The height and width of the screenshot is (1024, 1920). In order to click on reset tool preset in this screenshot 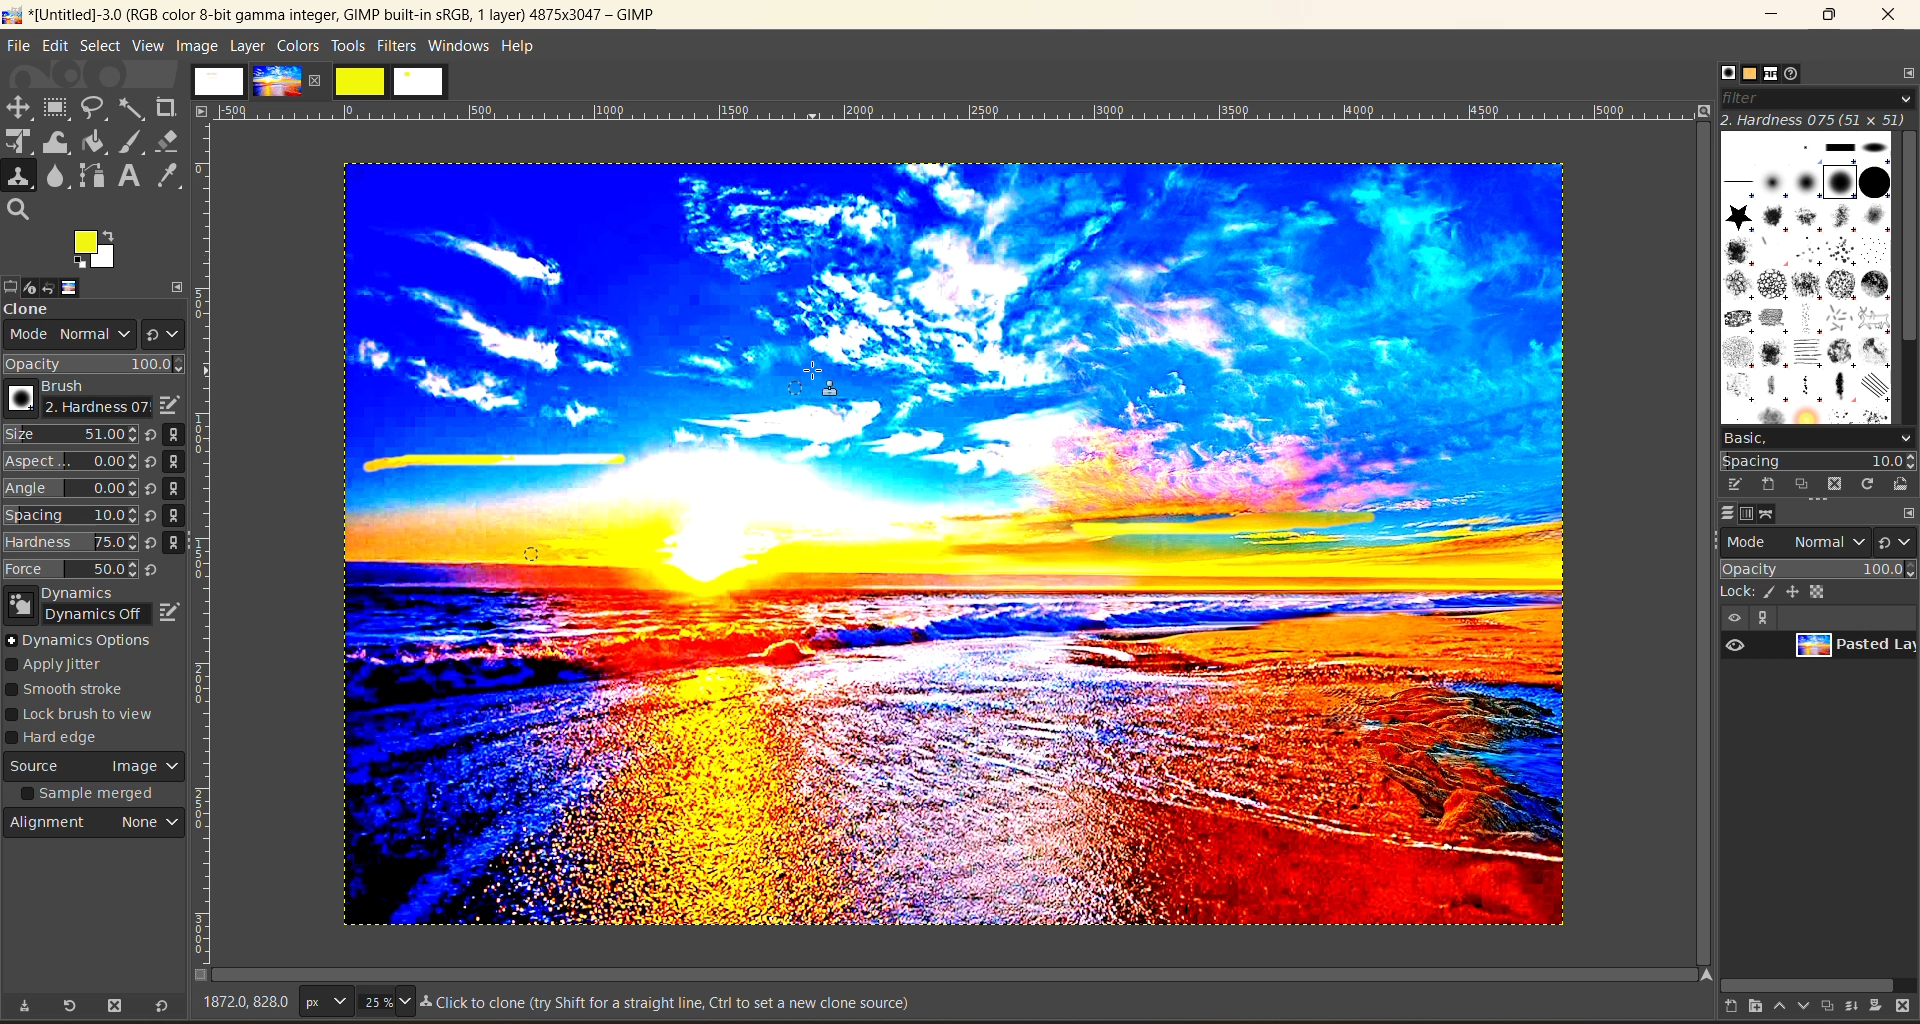, I will do `click(70, 1005)`.